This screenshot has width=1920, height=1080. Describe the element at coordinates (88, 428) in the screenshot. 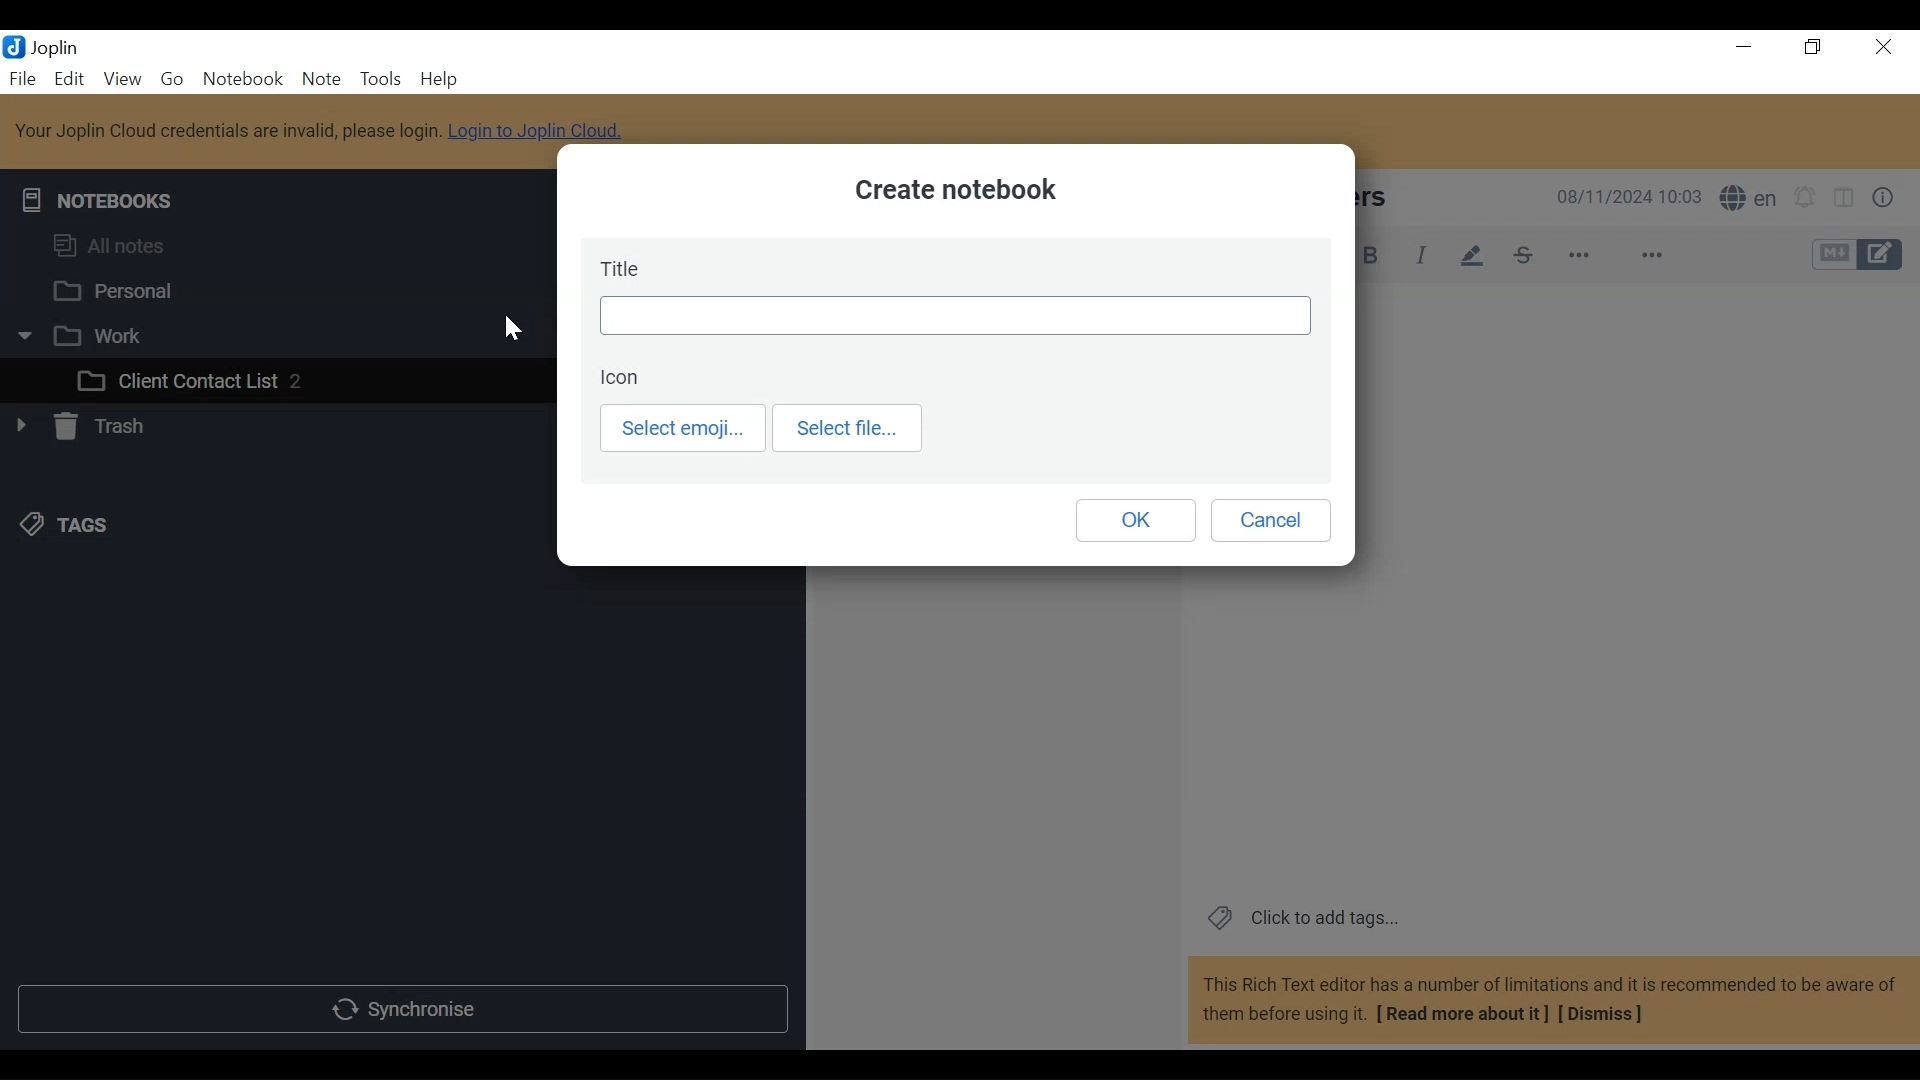

I see `Trash` at that location.